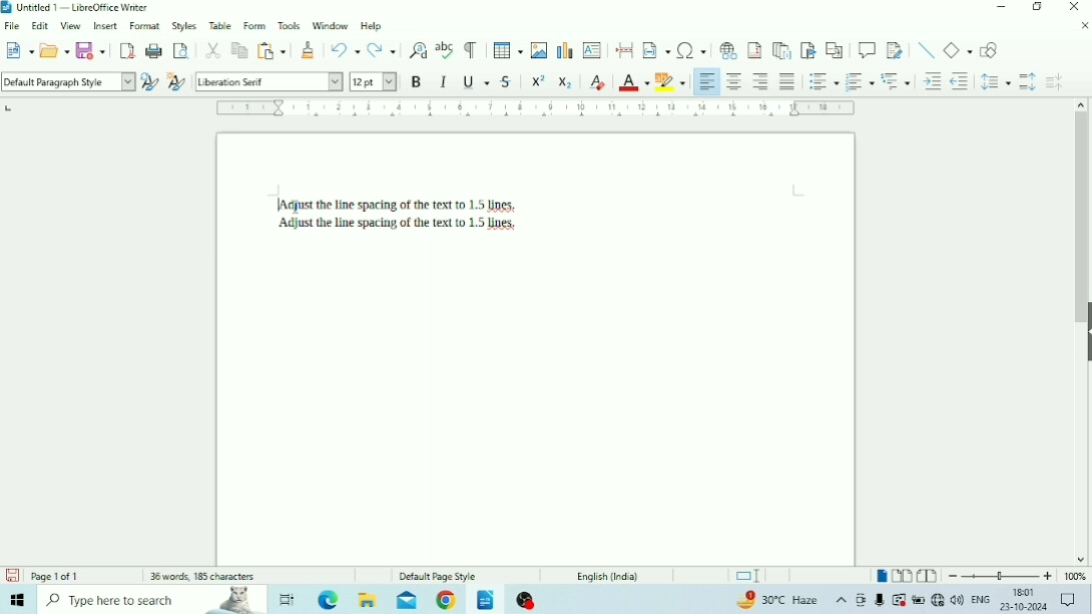  What do you see at coordinates (734, 81) in the screenshot?
I see `Align Center` at bounding box center [734, 81].